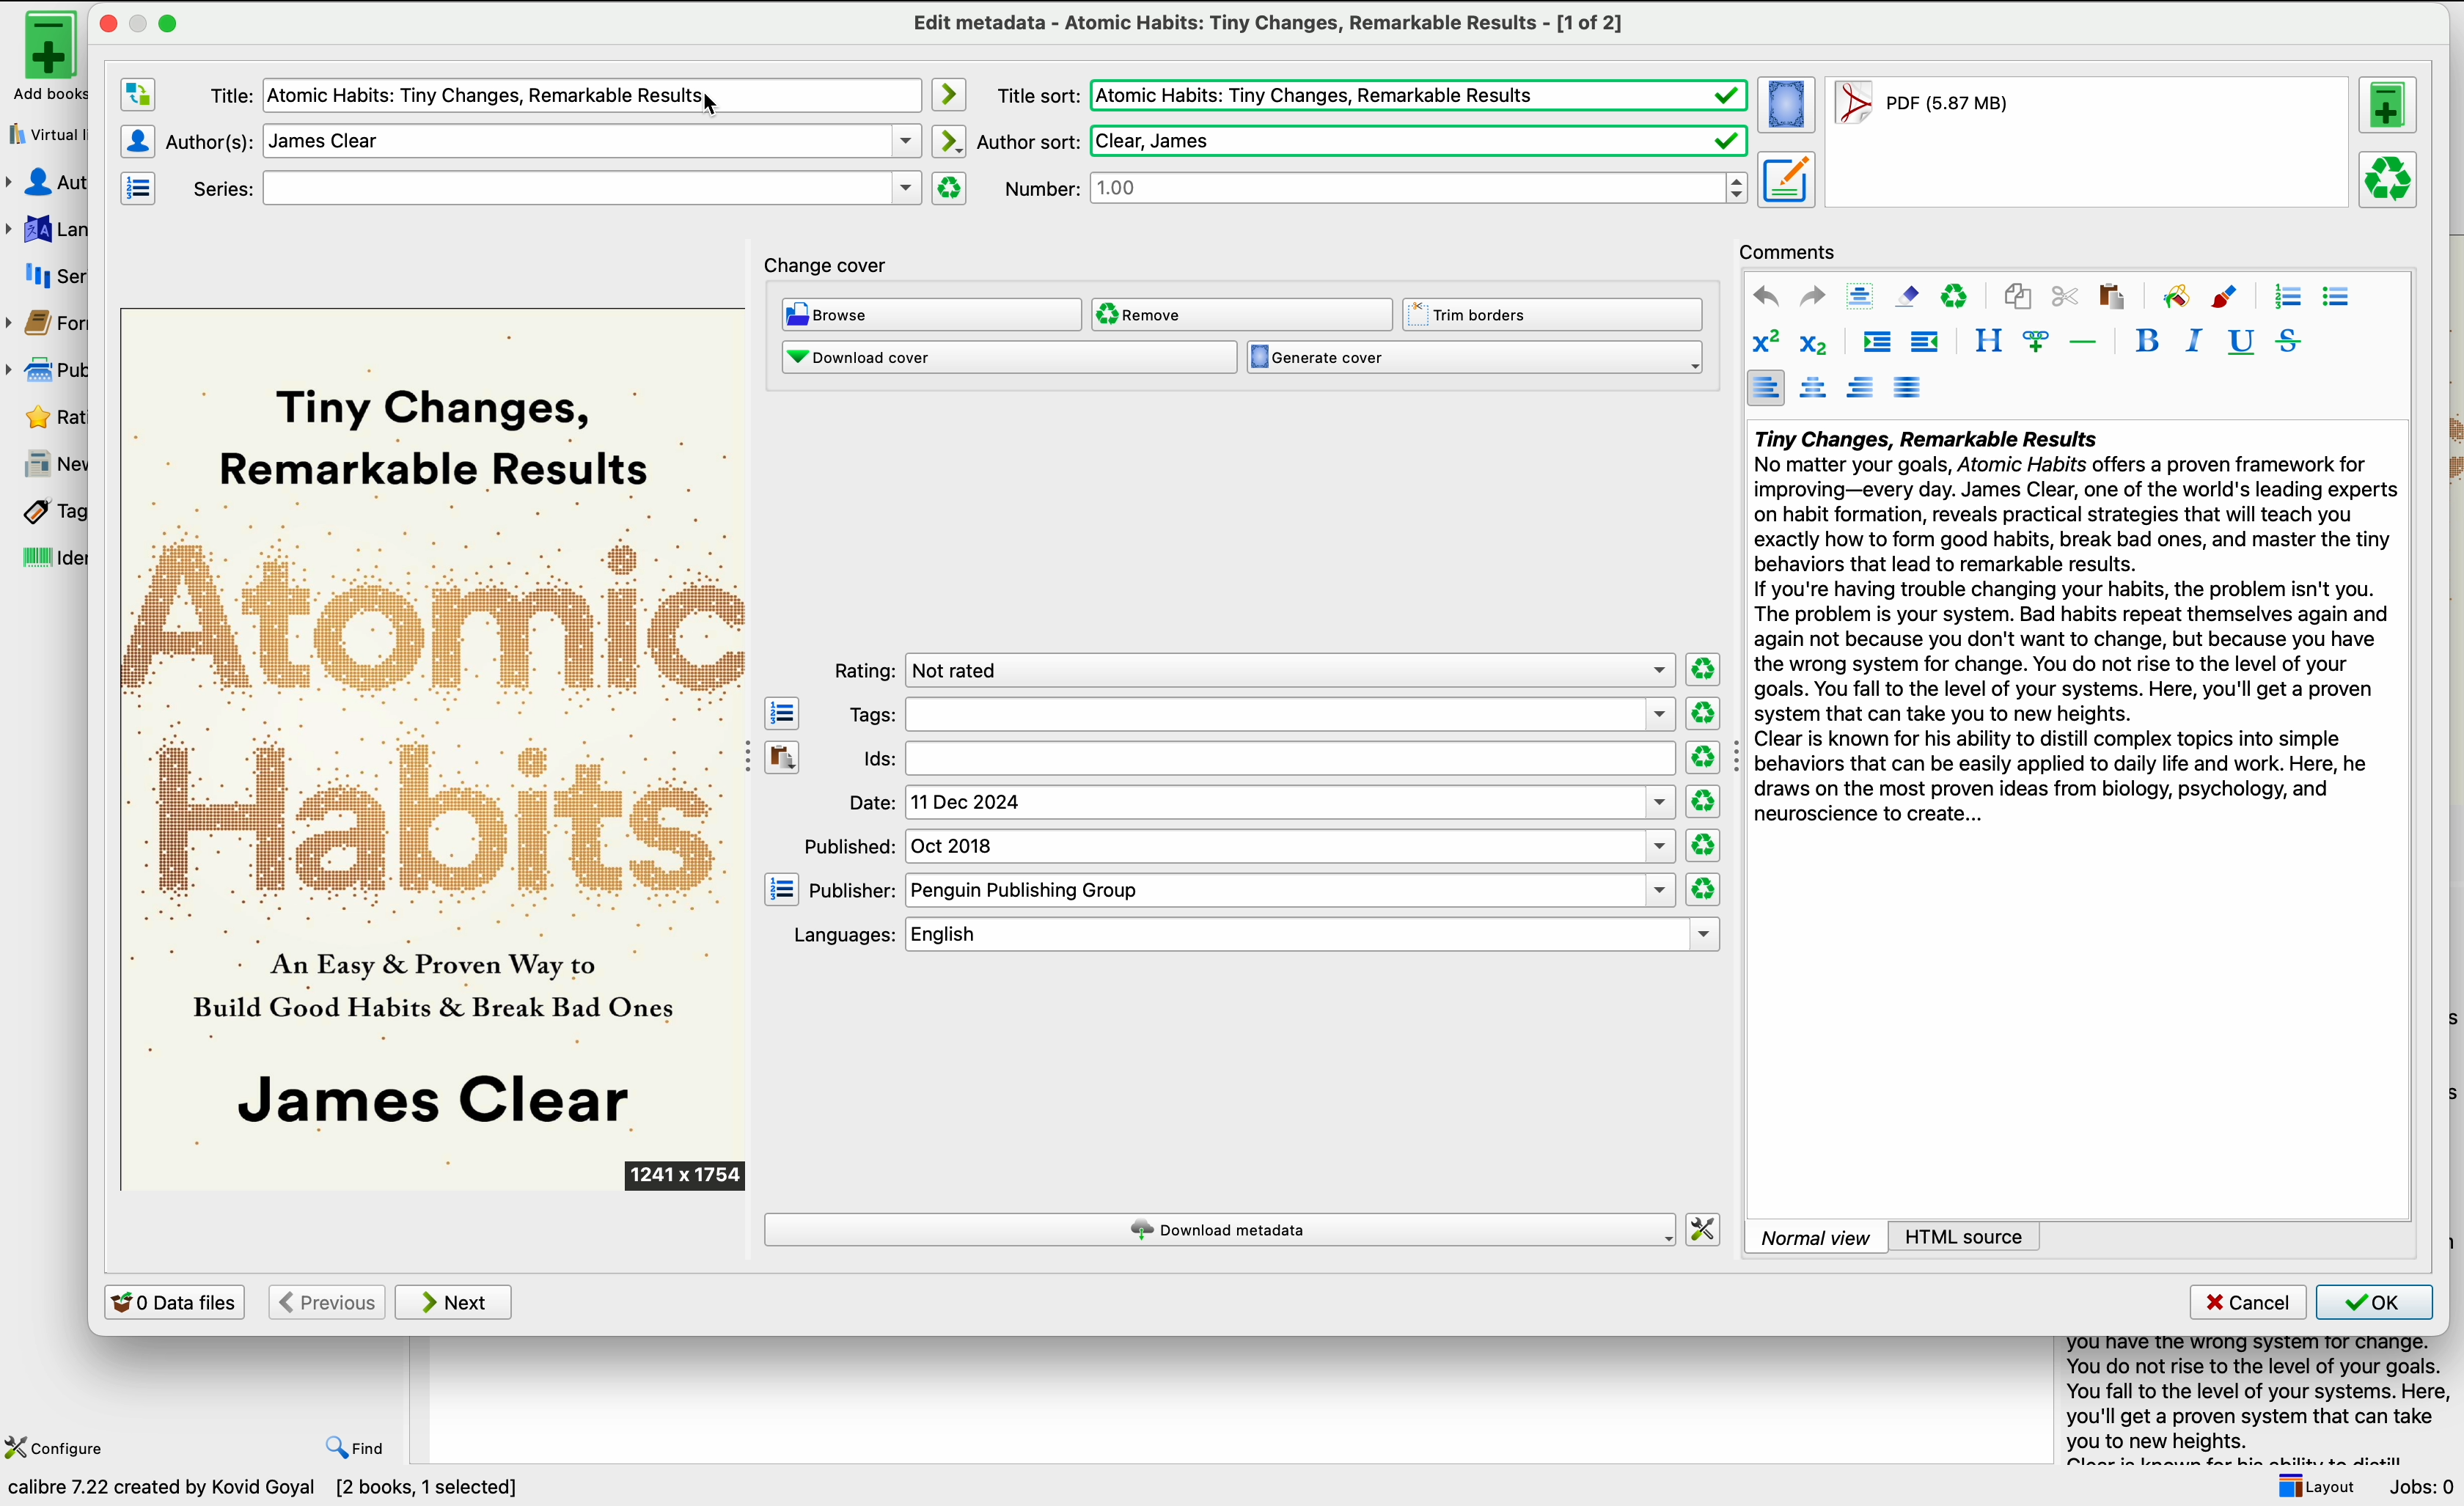 This screenshot has width=2464, height=1506. Describe the element at coordinates (554, 94) in the screenshot. I see `title` at that location.